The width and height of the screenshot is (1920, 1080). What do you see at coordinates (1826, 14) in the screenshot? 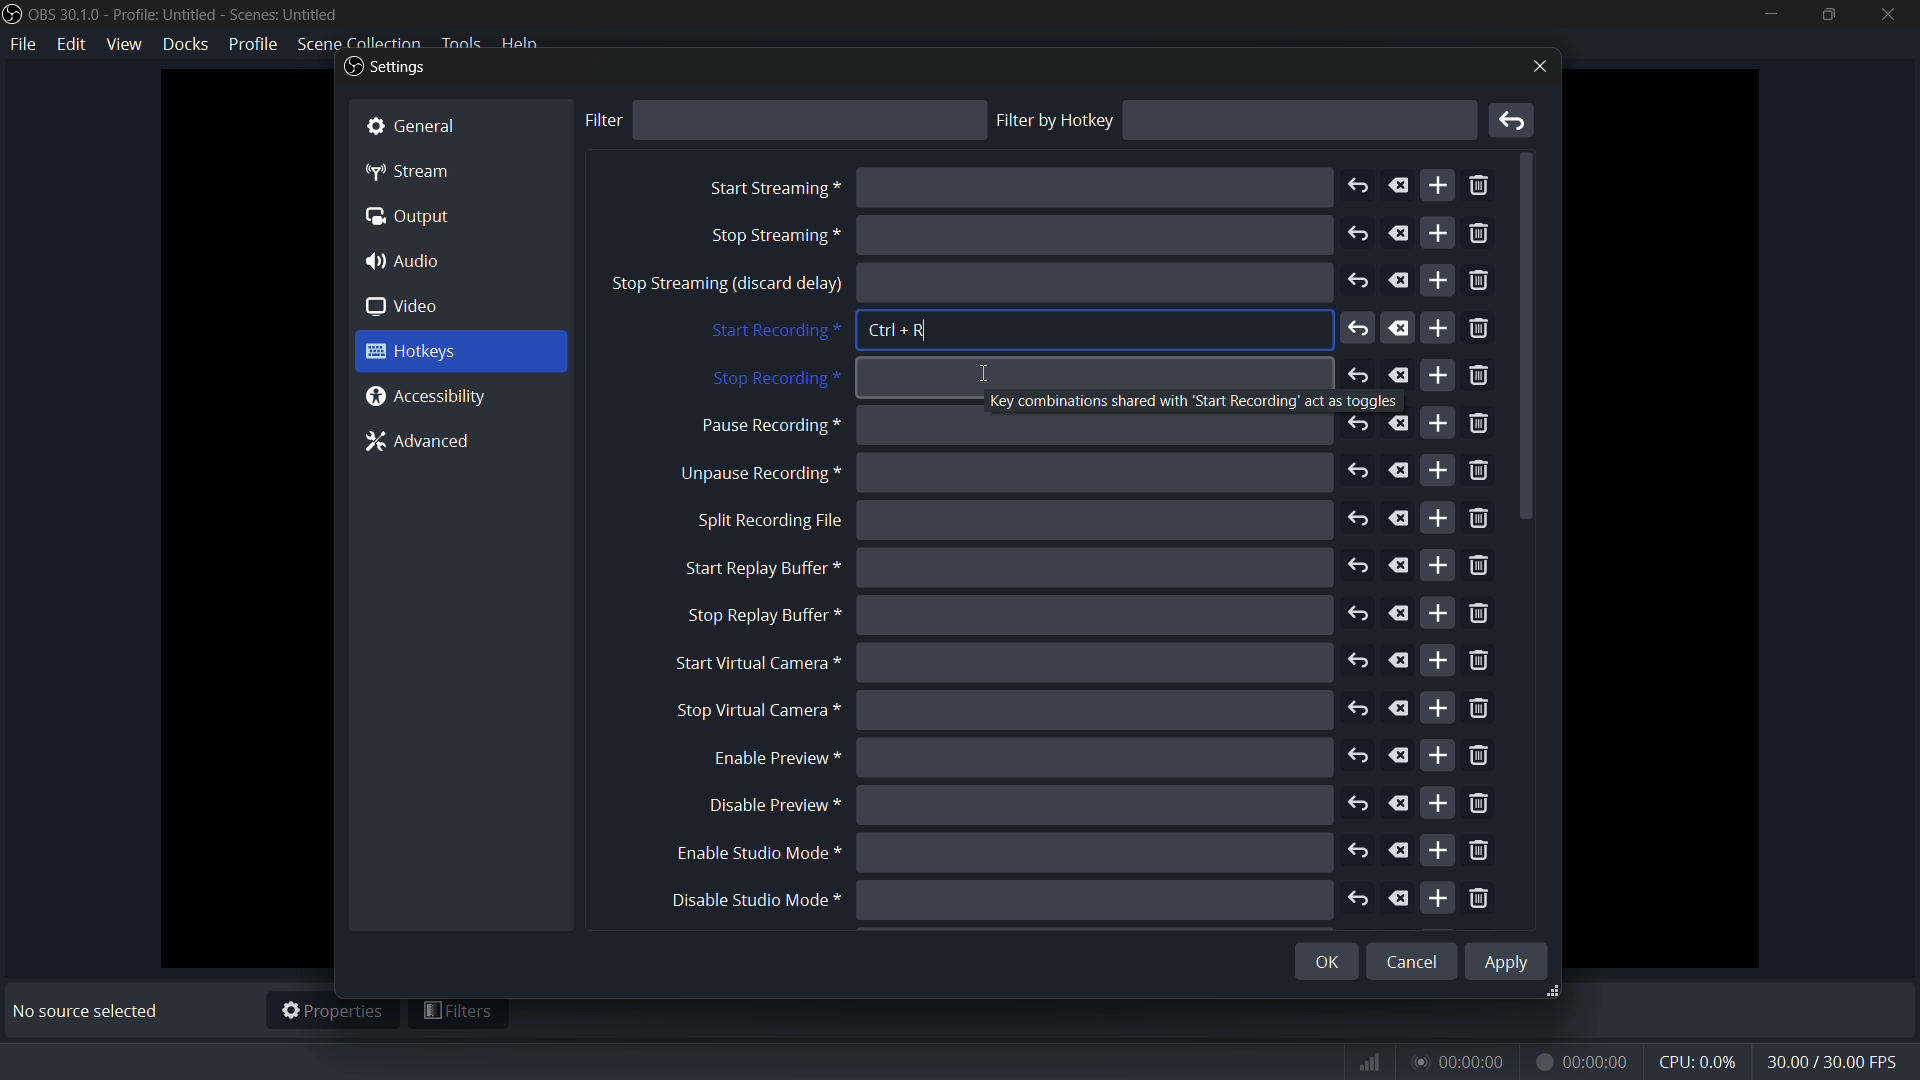
I see `maximize or restore` at bounding box center [1826, 14].